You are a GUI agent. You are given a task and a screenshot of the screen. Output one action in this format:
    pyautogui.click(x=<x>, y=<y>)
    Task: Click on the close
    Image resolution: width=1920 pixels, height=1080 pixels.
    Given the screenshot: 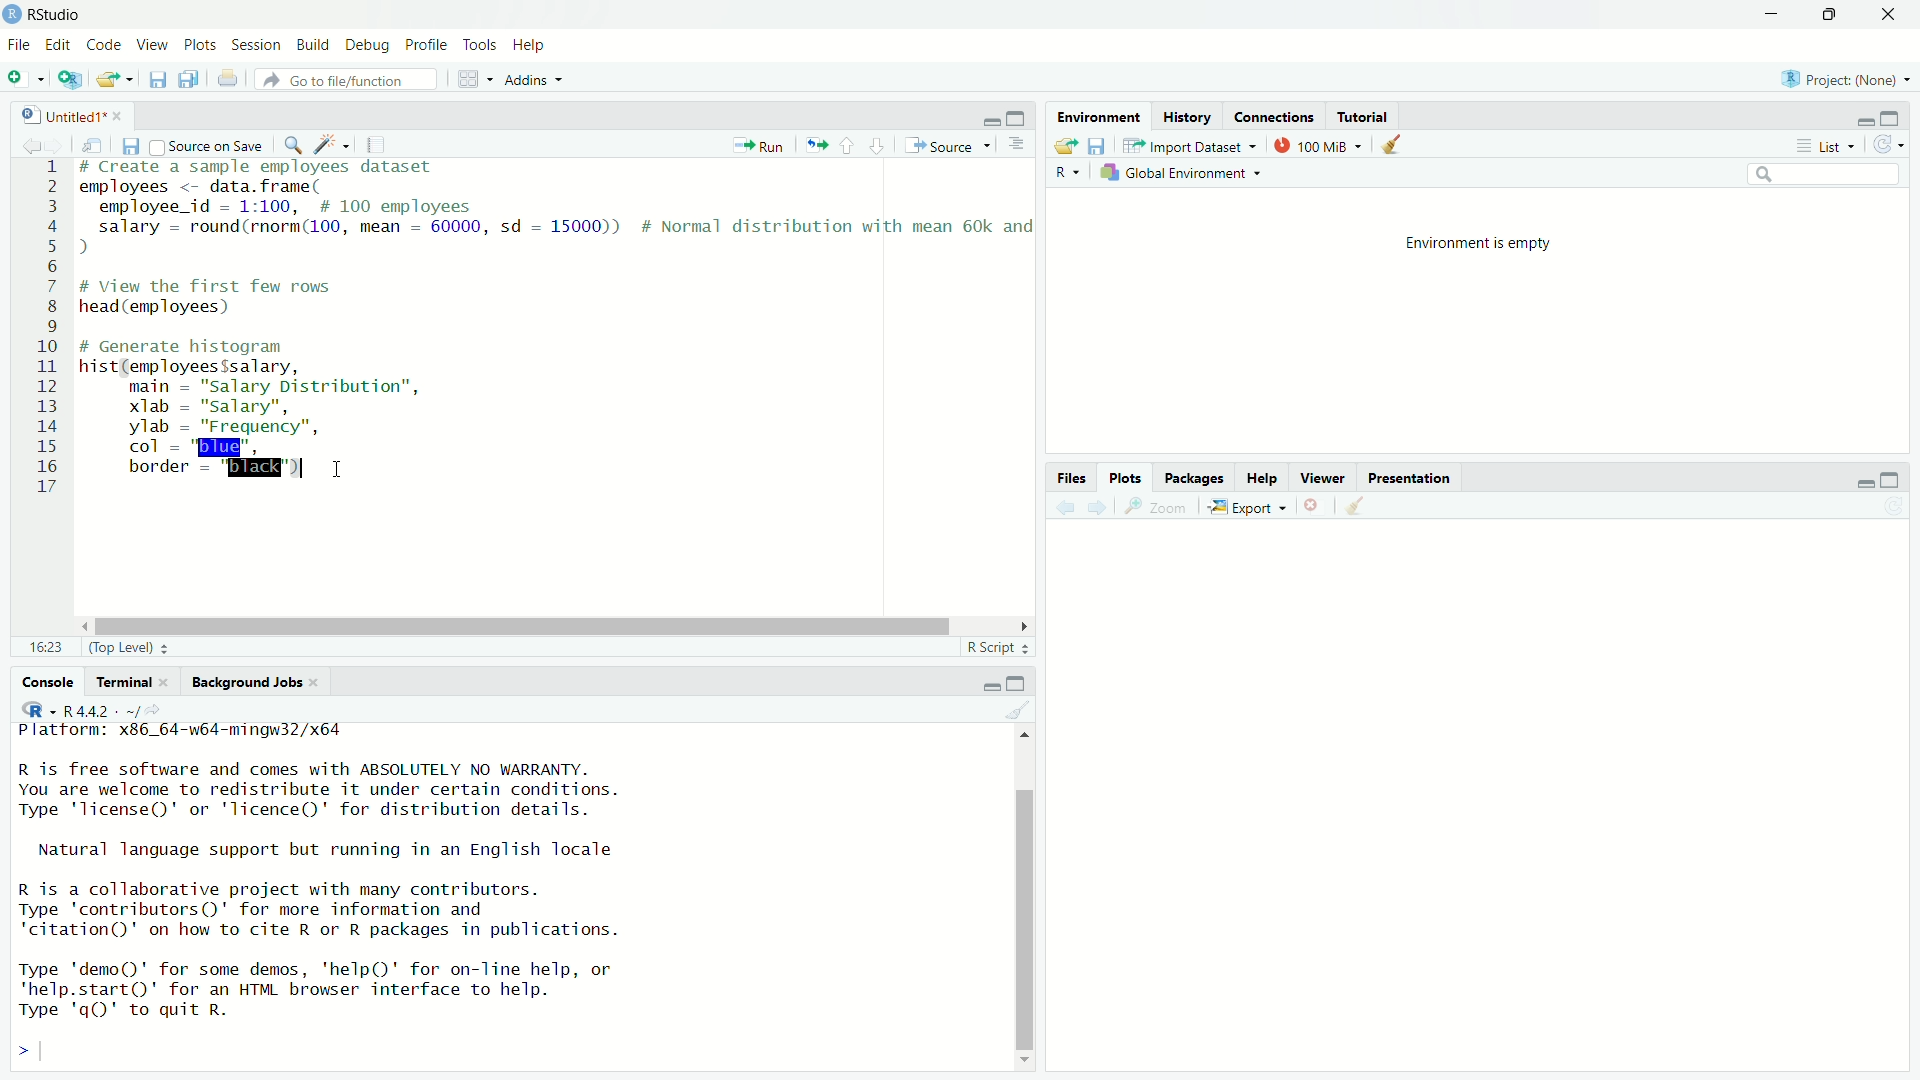 What is the action you would take?
    pyautogui.click(x=166, y=683)
    